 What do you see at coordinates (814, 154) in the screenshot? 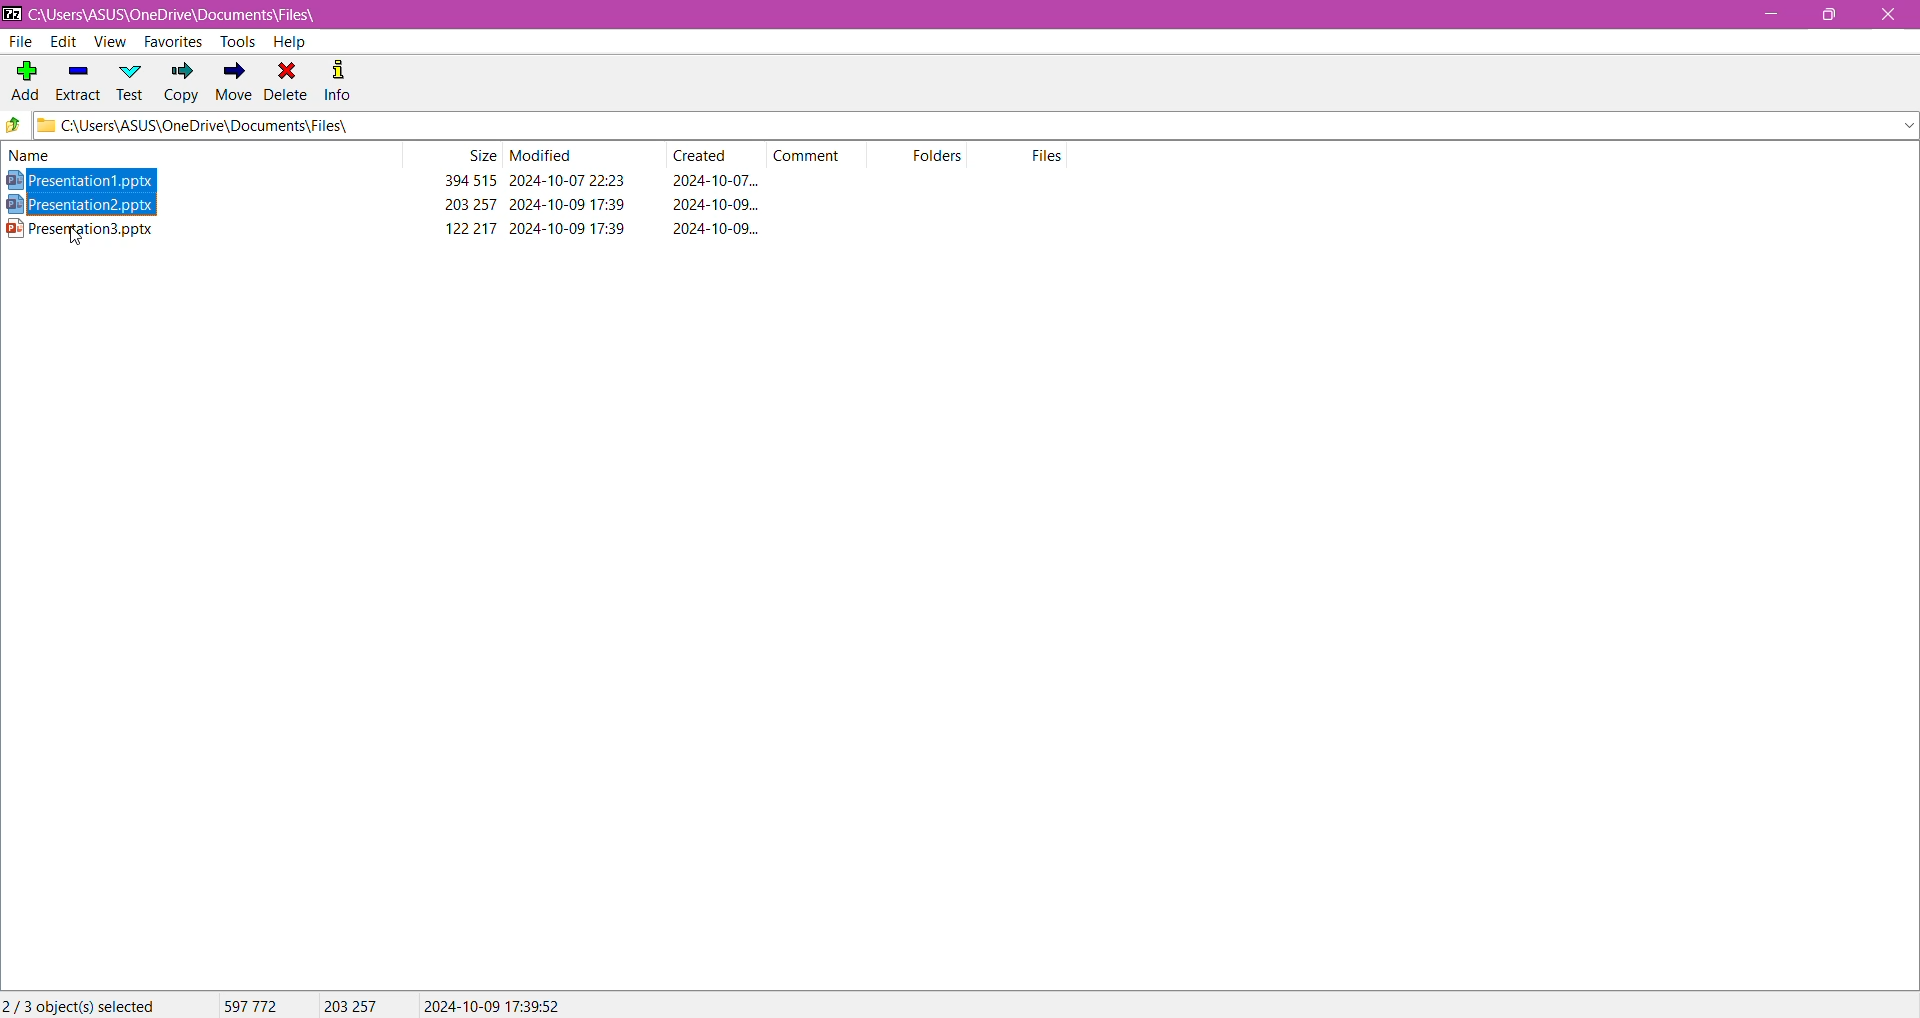
I see `Comment` at bounding box center [814, 154].